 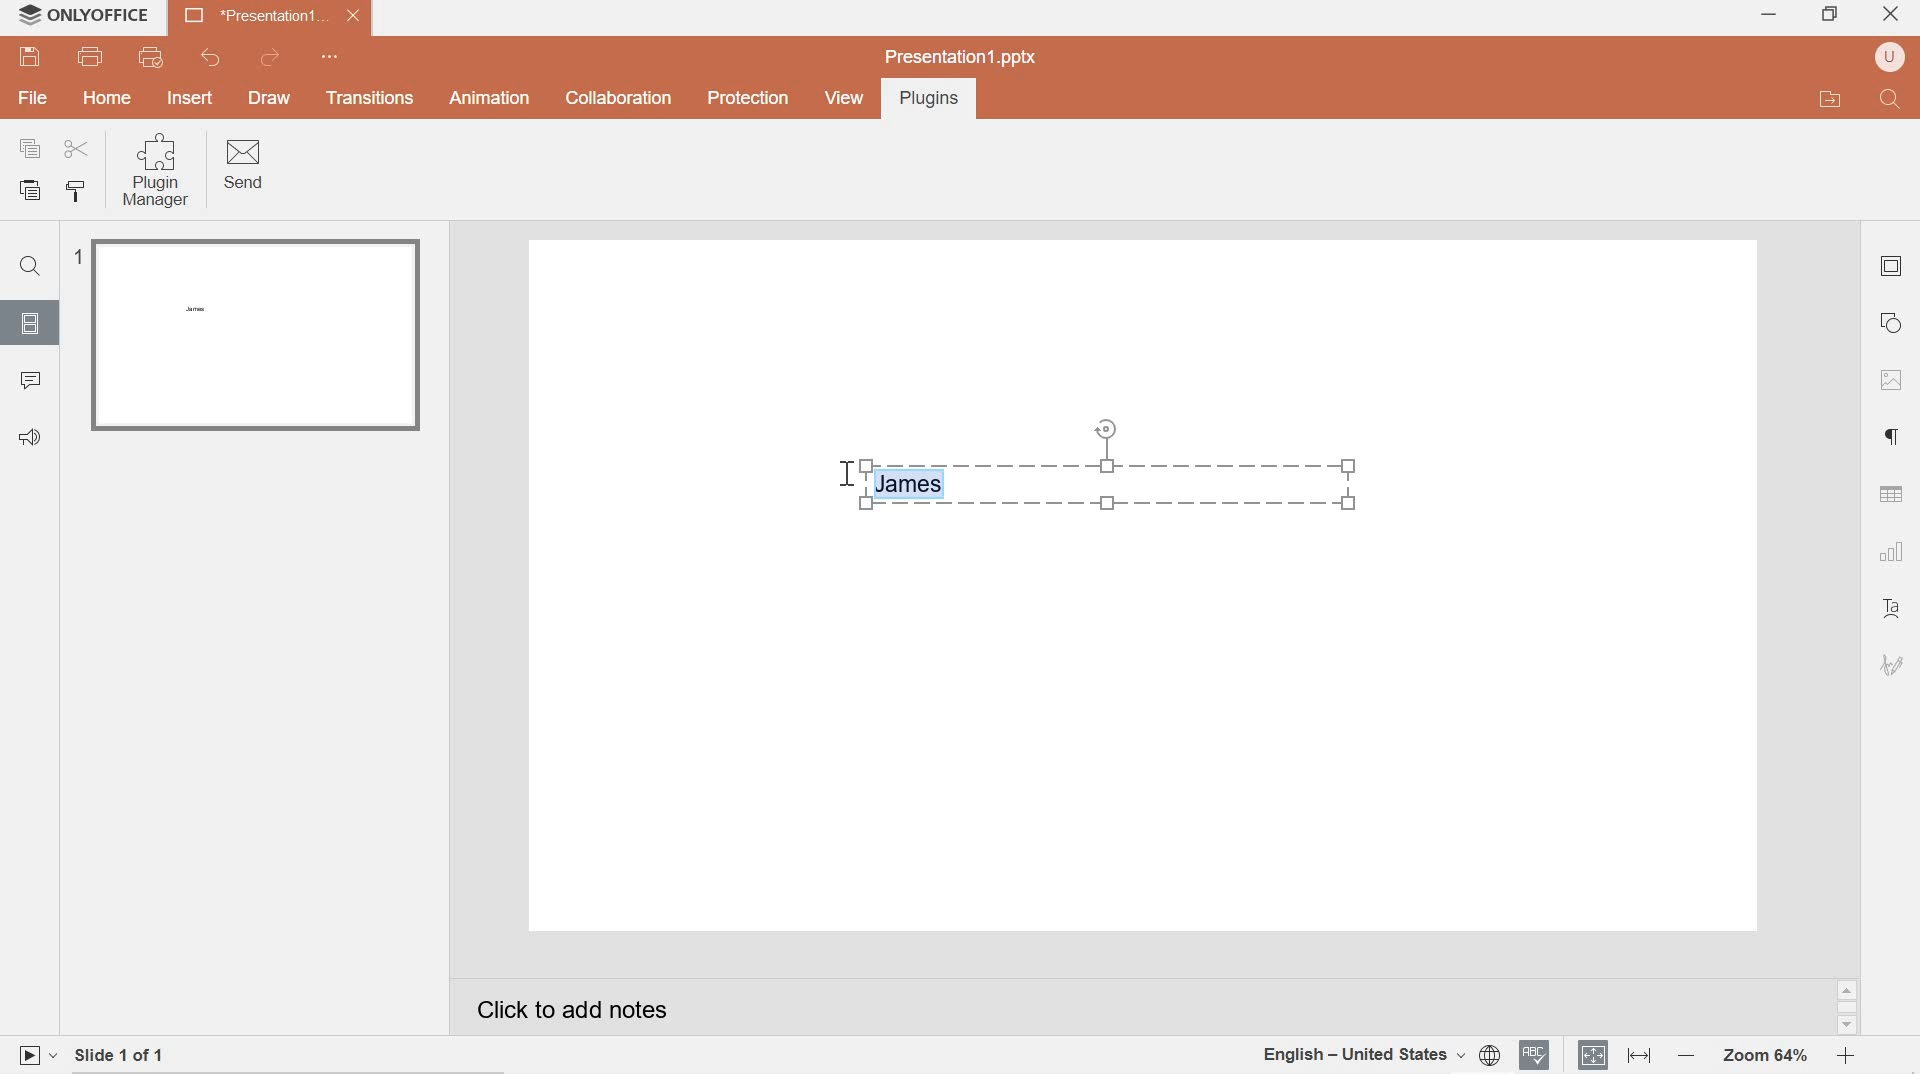 What do you see at coordinates (1829, 12) in the screenshot?
I see `restore down` at bounding box center [1829, 12].